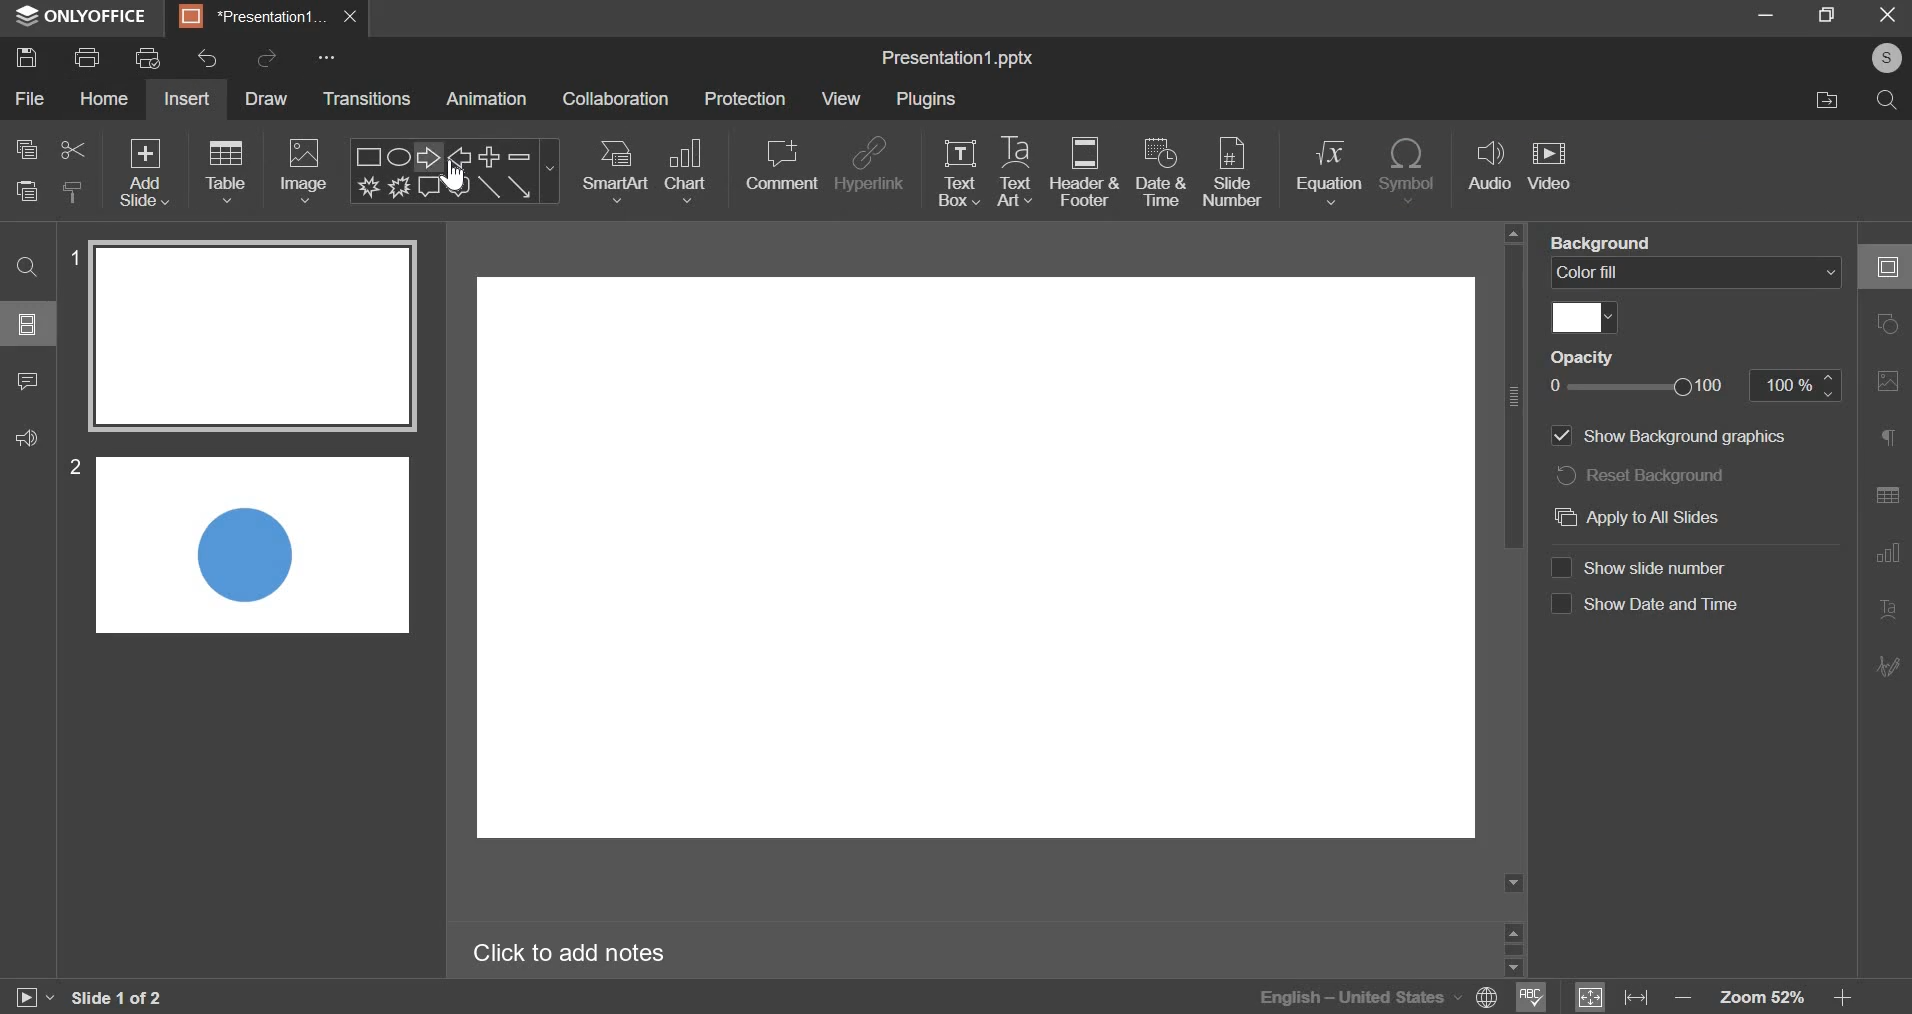 The height and width of the screenshot is (1014, 1912). I want to click on Rounded Rectangular callout, so click(459, 187).